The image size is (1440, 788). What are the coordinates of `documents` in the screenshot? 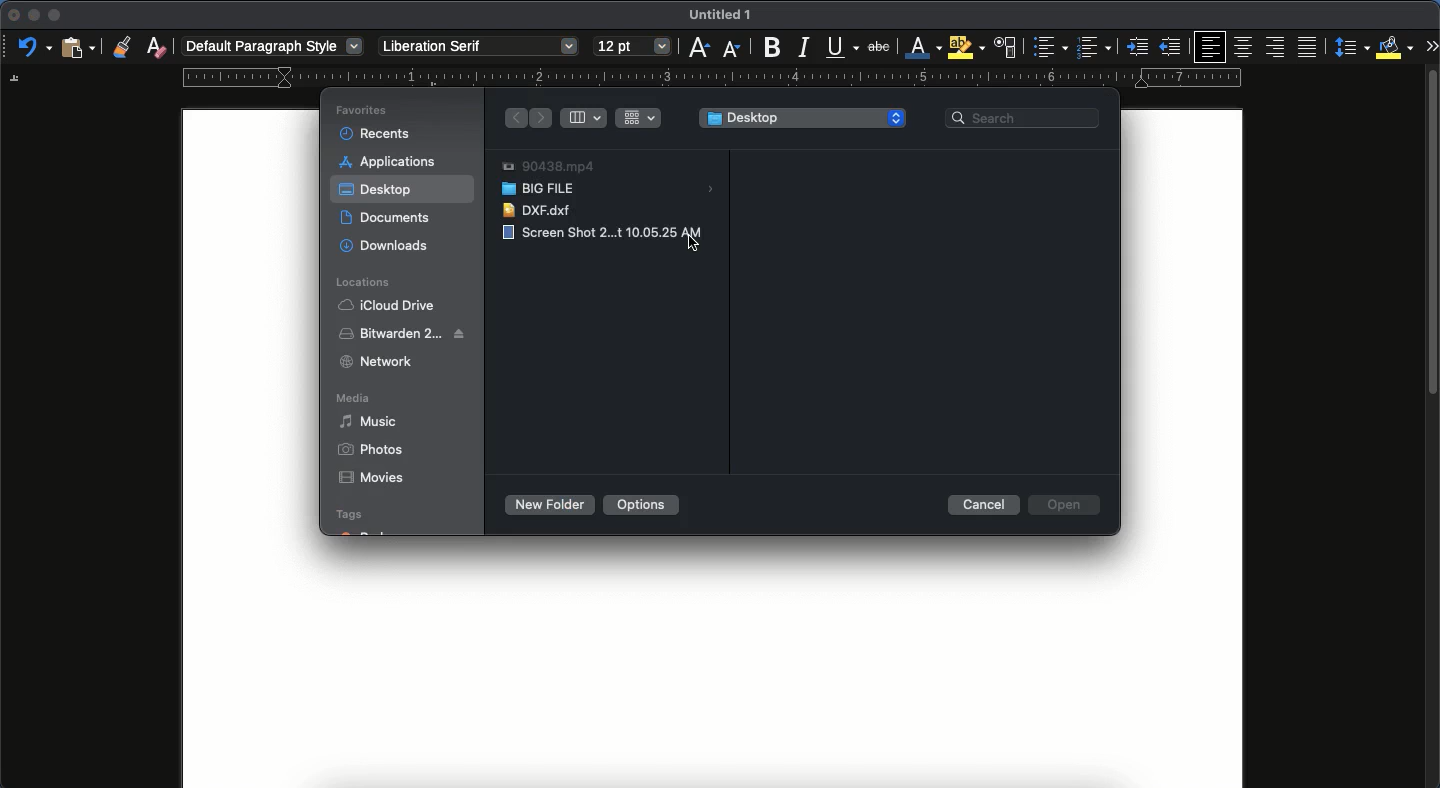 It's located at (391, 217).